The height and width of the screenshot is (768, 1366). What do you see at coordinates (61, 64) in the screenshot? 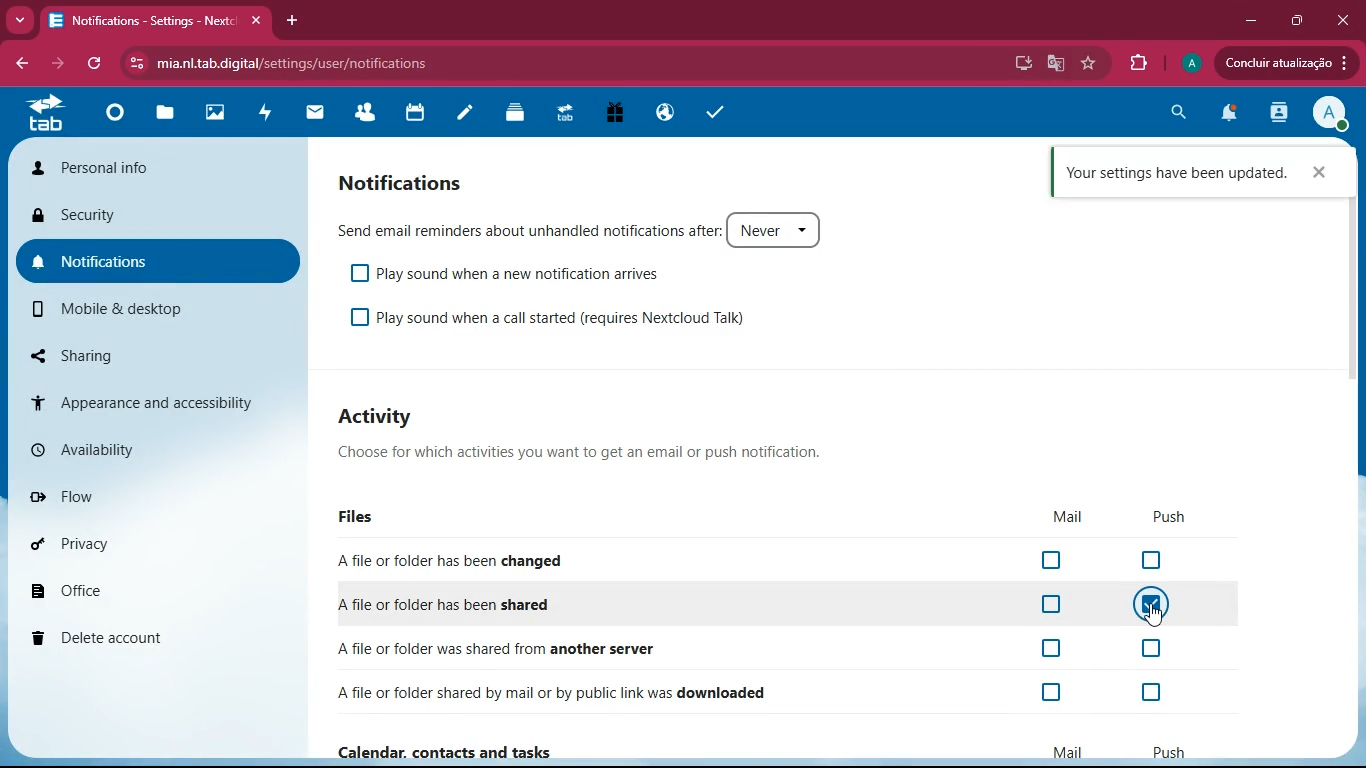
I see `forward` at bounding box center [61, 64].